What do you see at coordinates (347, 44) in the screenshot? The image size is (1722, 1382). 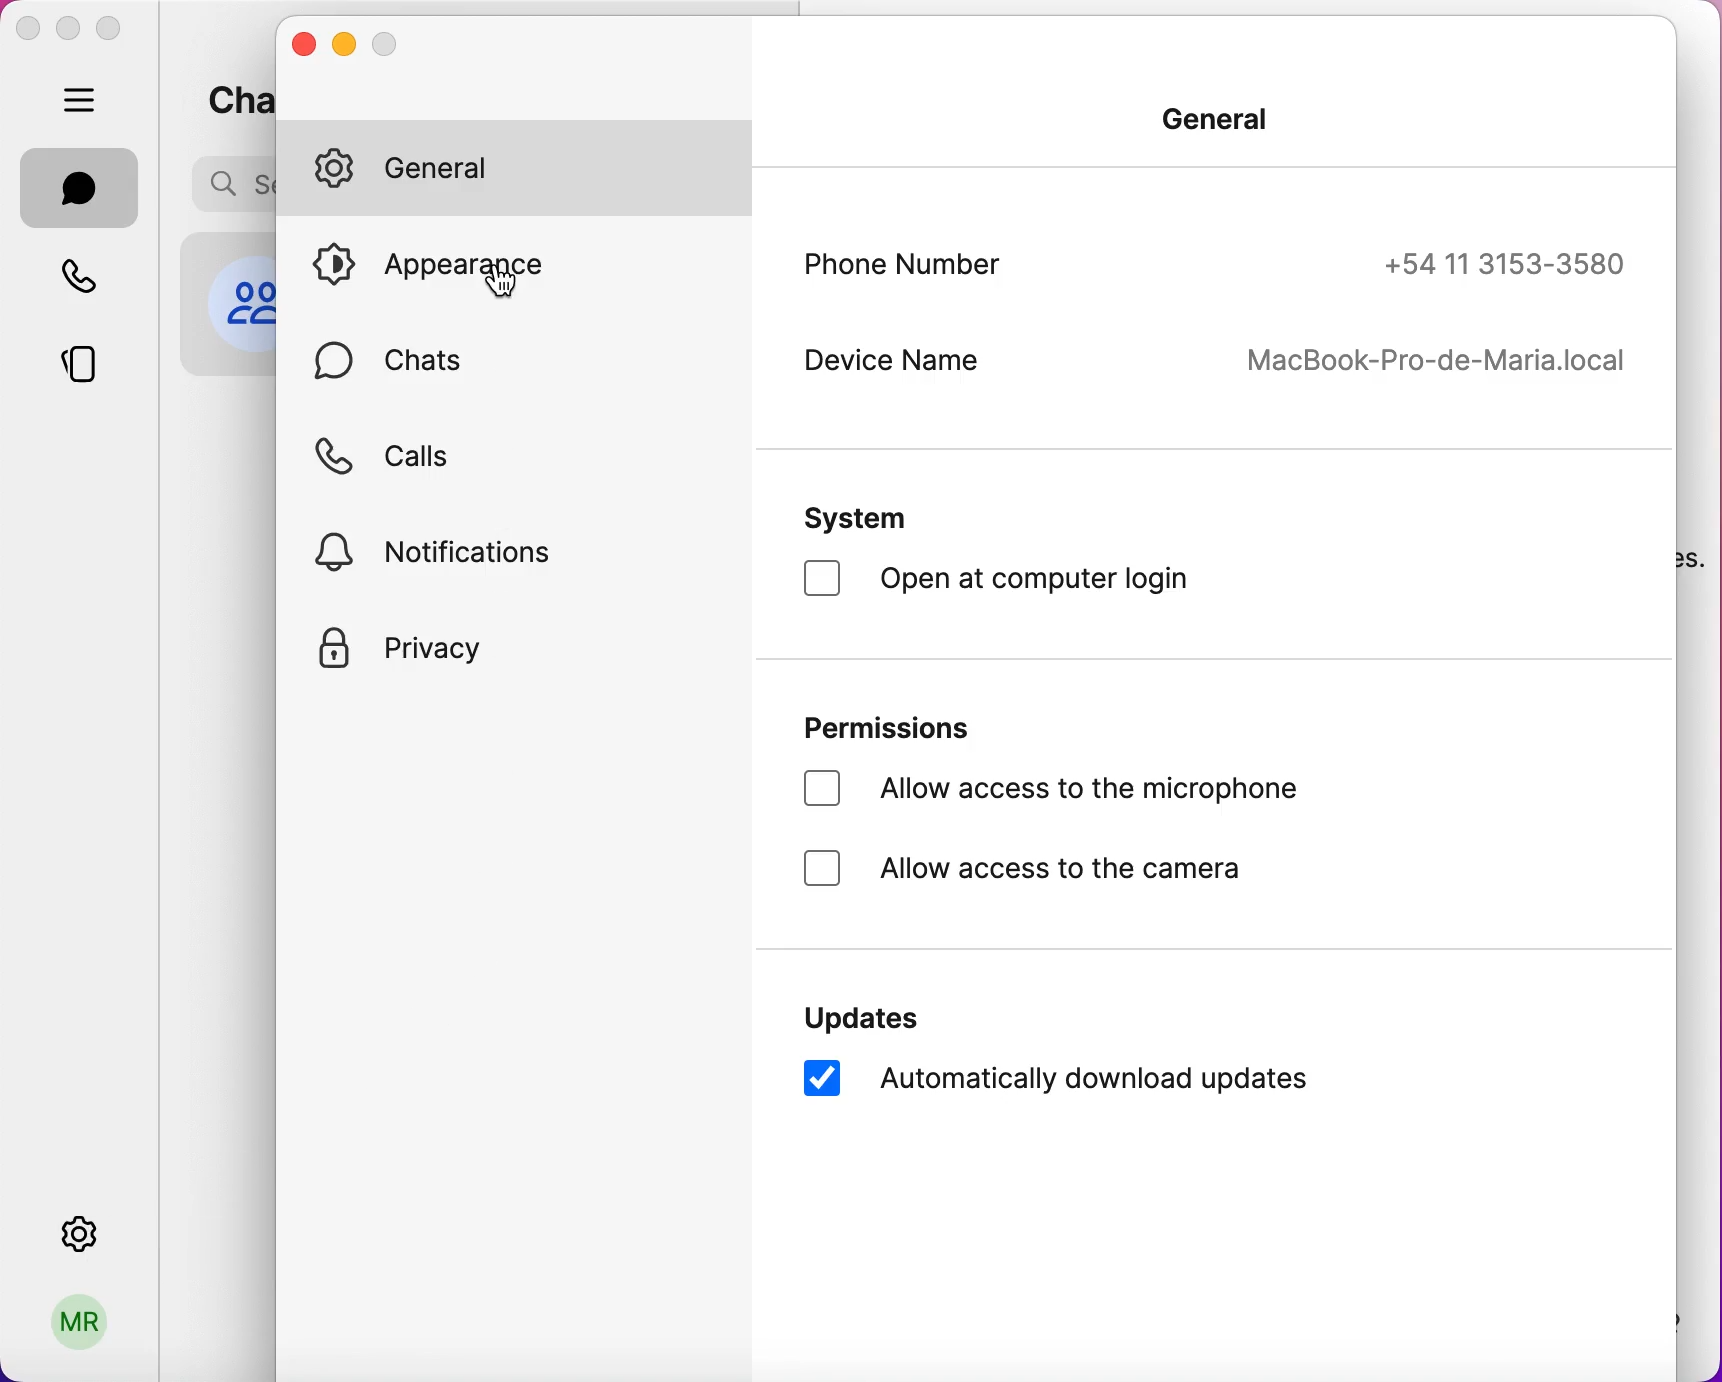 I see `minimize` at bounding box center [347, 44].